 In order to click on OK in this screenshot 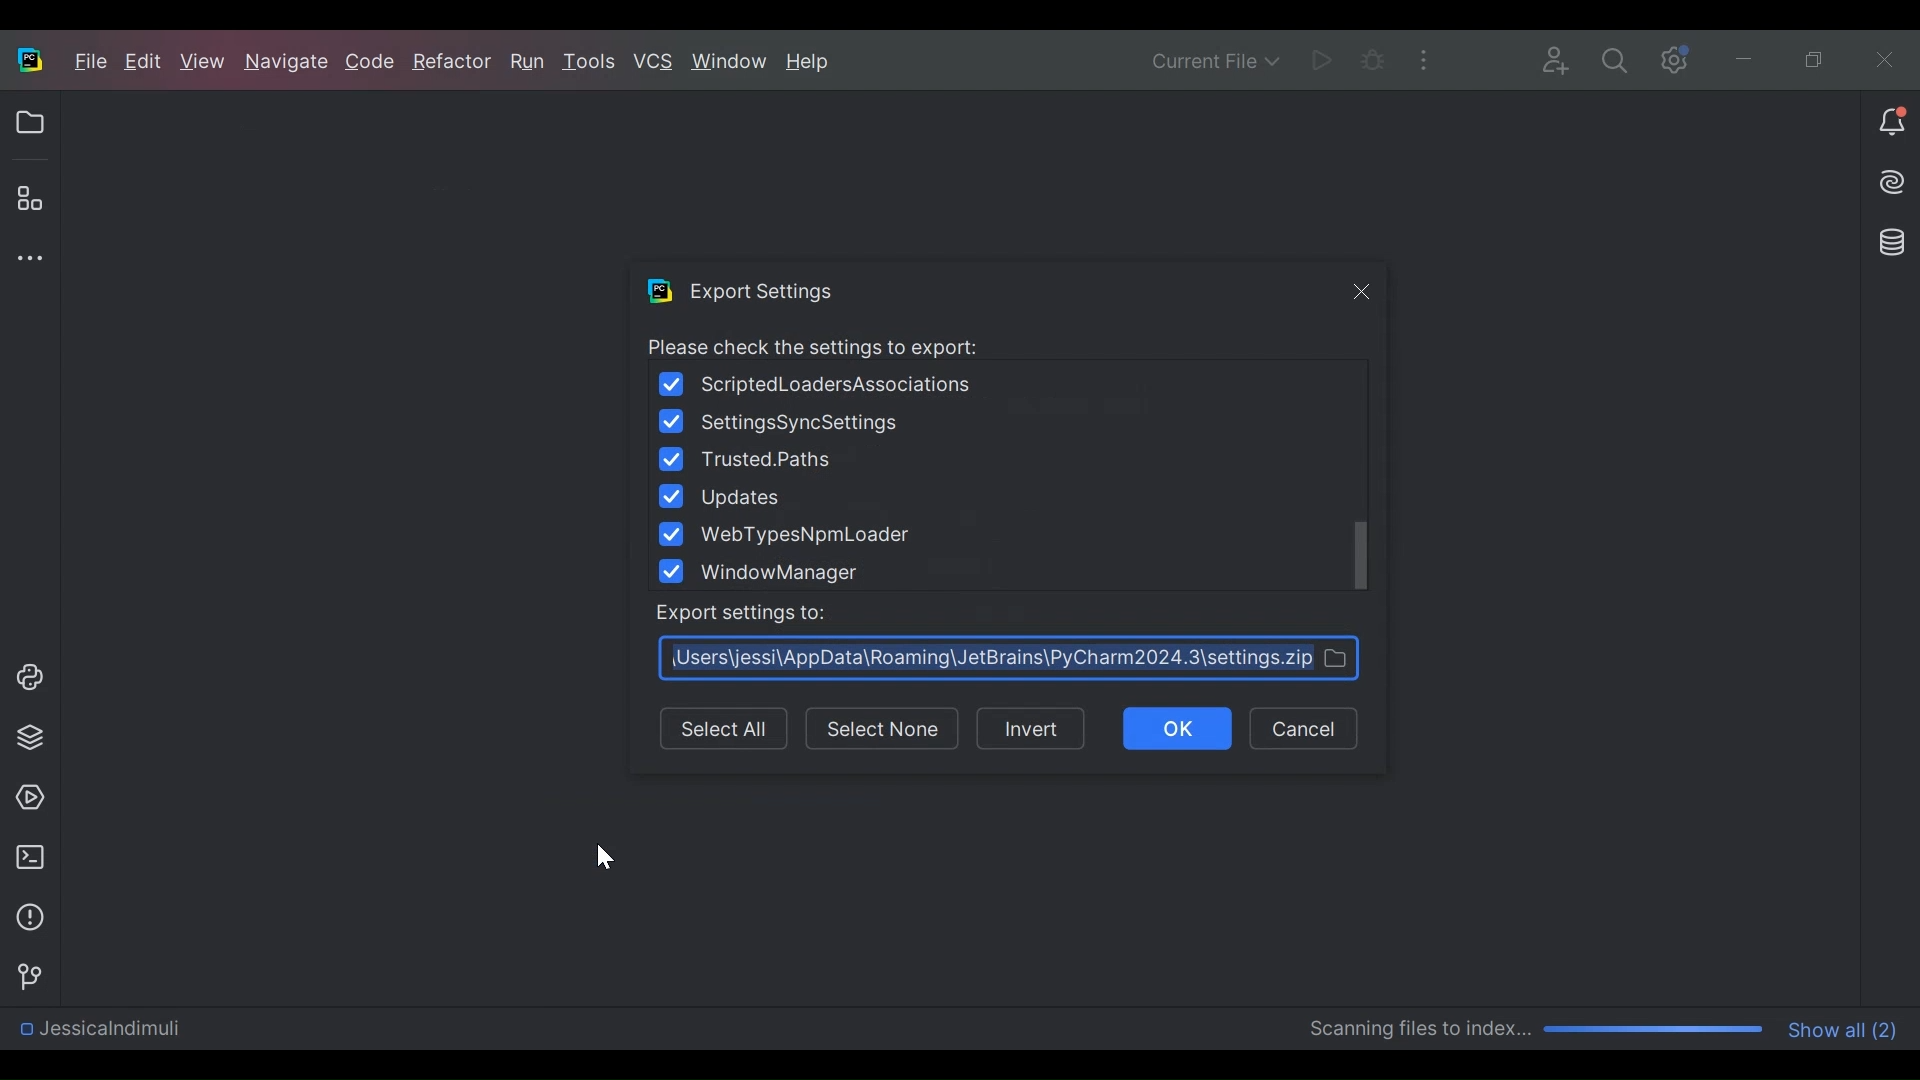, I will do `click(1181, 729)`.